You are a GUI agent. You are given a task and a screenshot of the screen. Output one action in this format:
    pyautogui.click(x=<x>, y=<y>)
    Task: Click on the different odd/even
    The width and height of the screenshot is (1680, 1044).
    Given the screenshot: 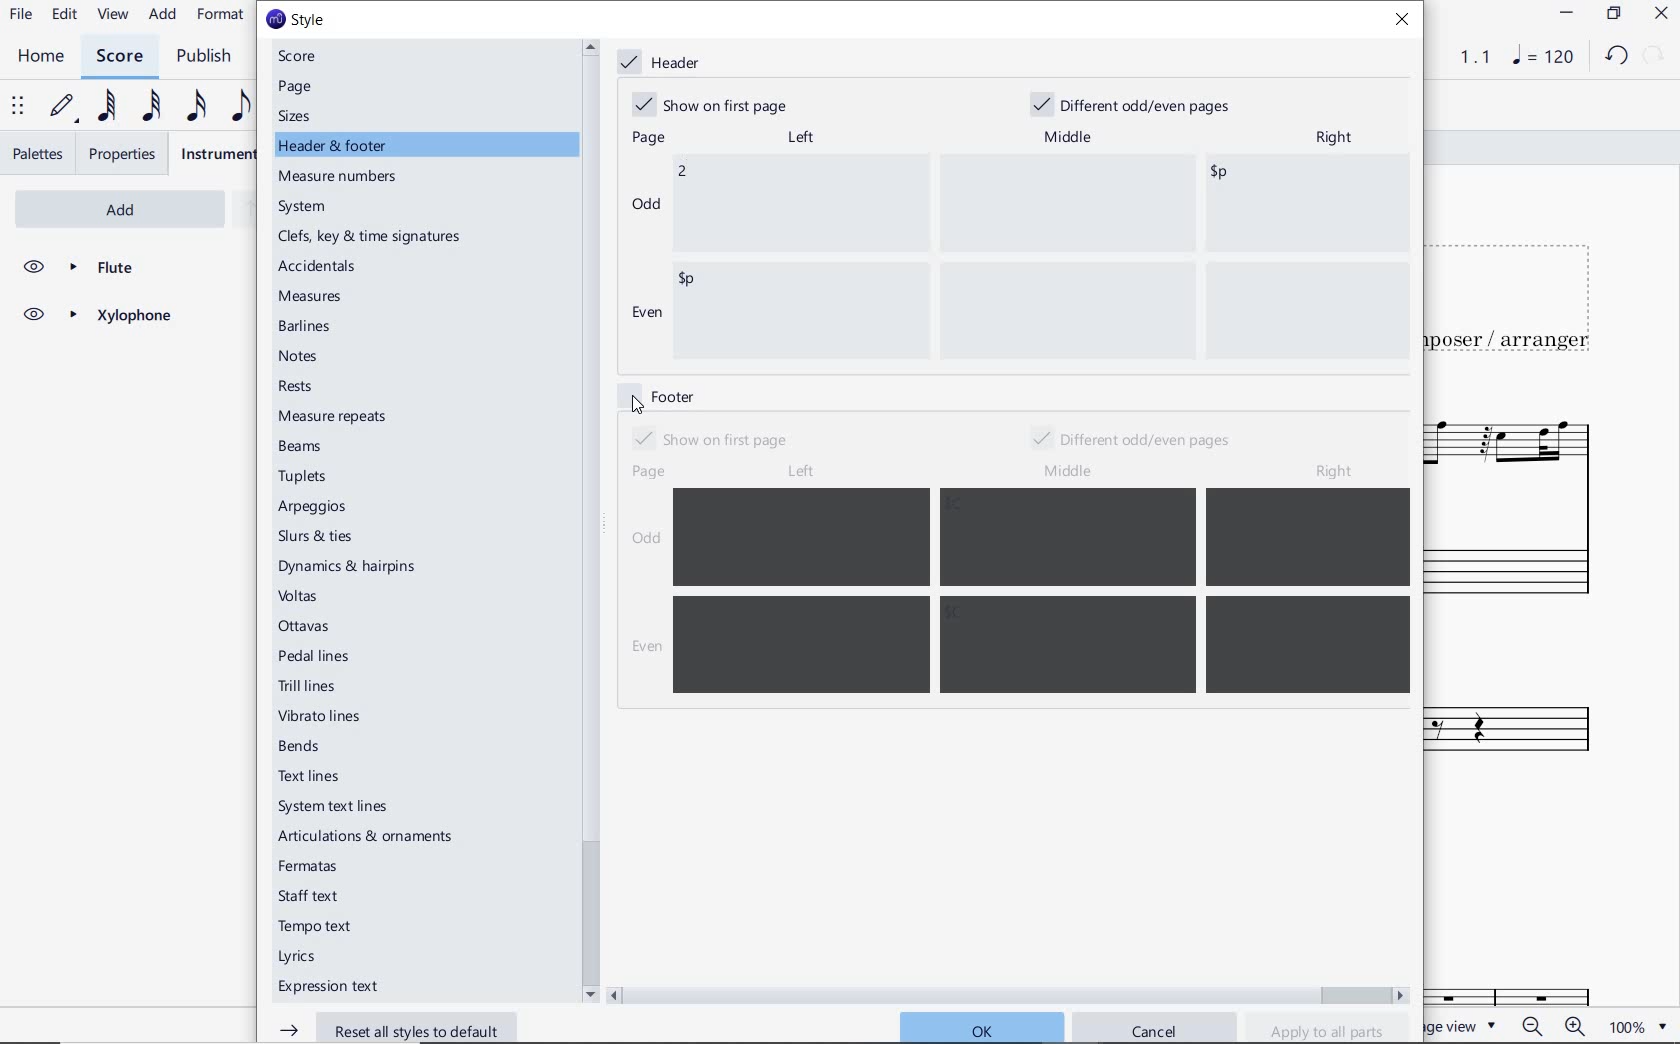 What is the action you would take?
    pyautogui.click(x=1133, y=441)
    